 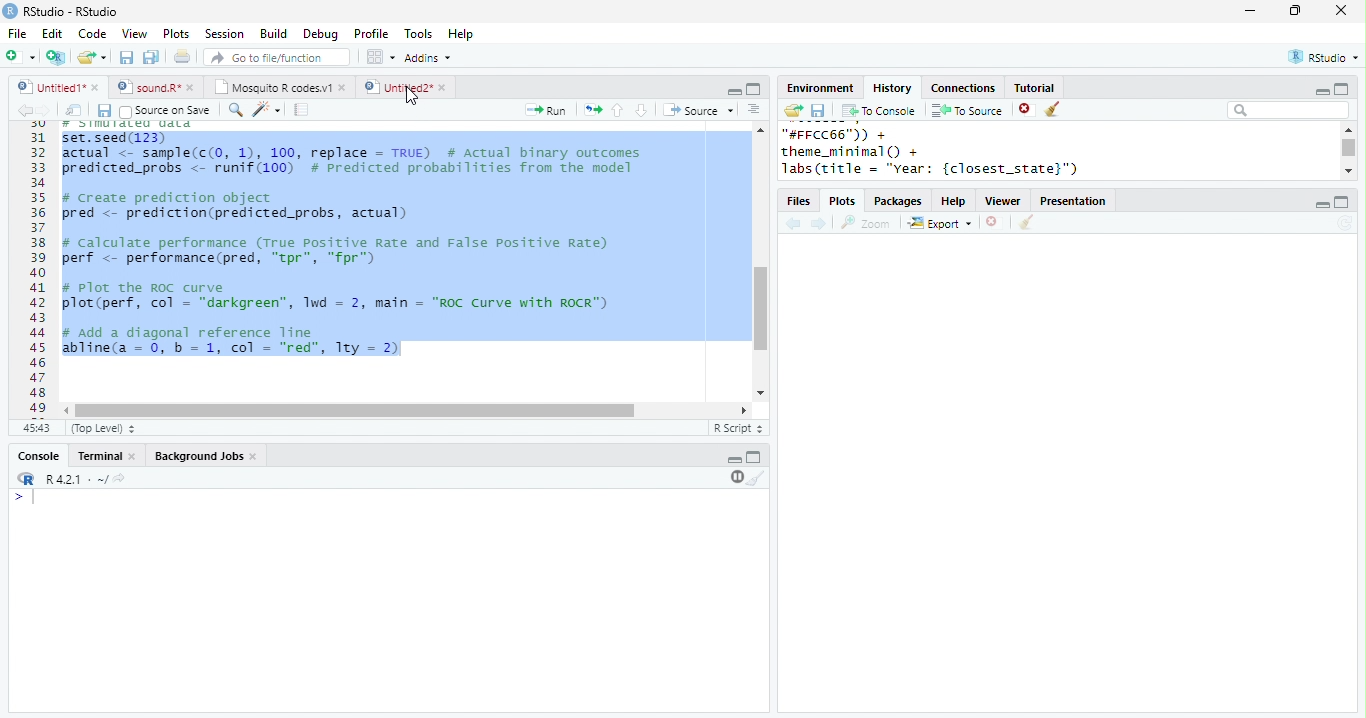 I want to click on save, so click(x=104, y=111).